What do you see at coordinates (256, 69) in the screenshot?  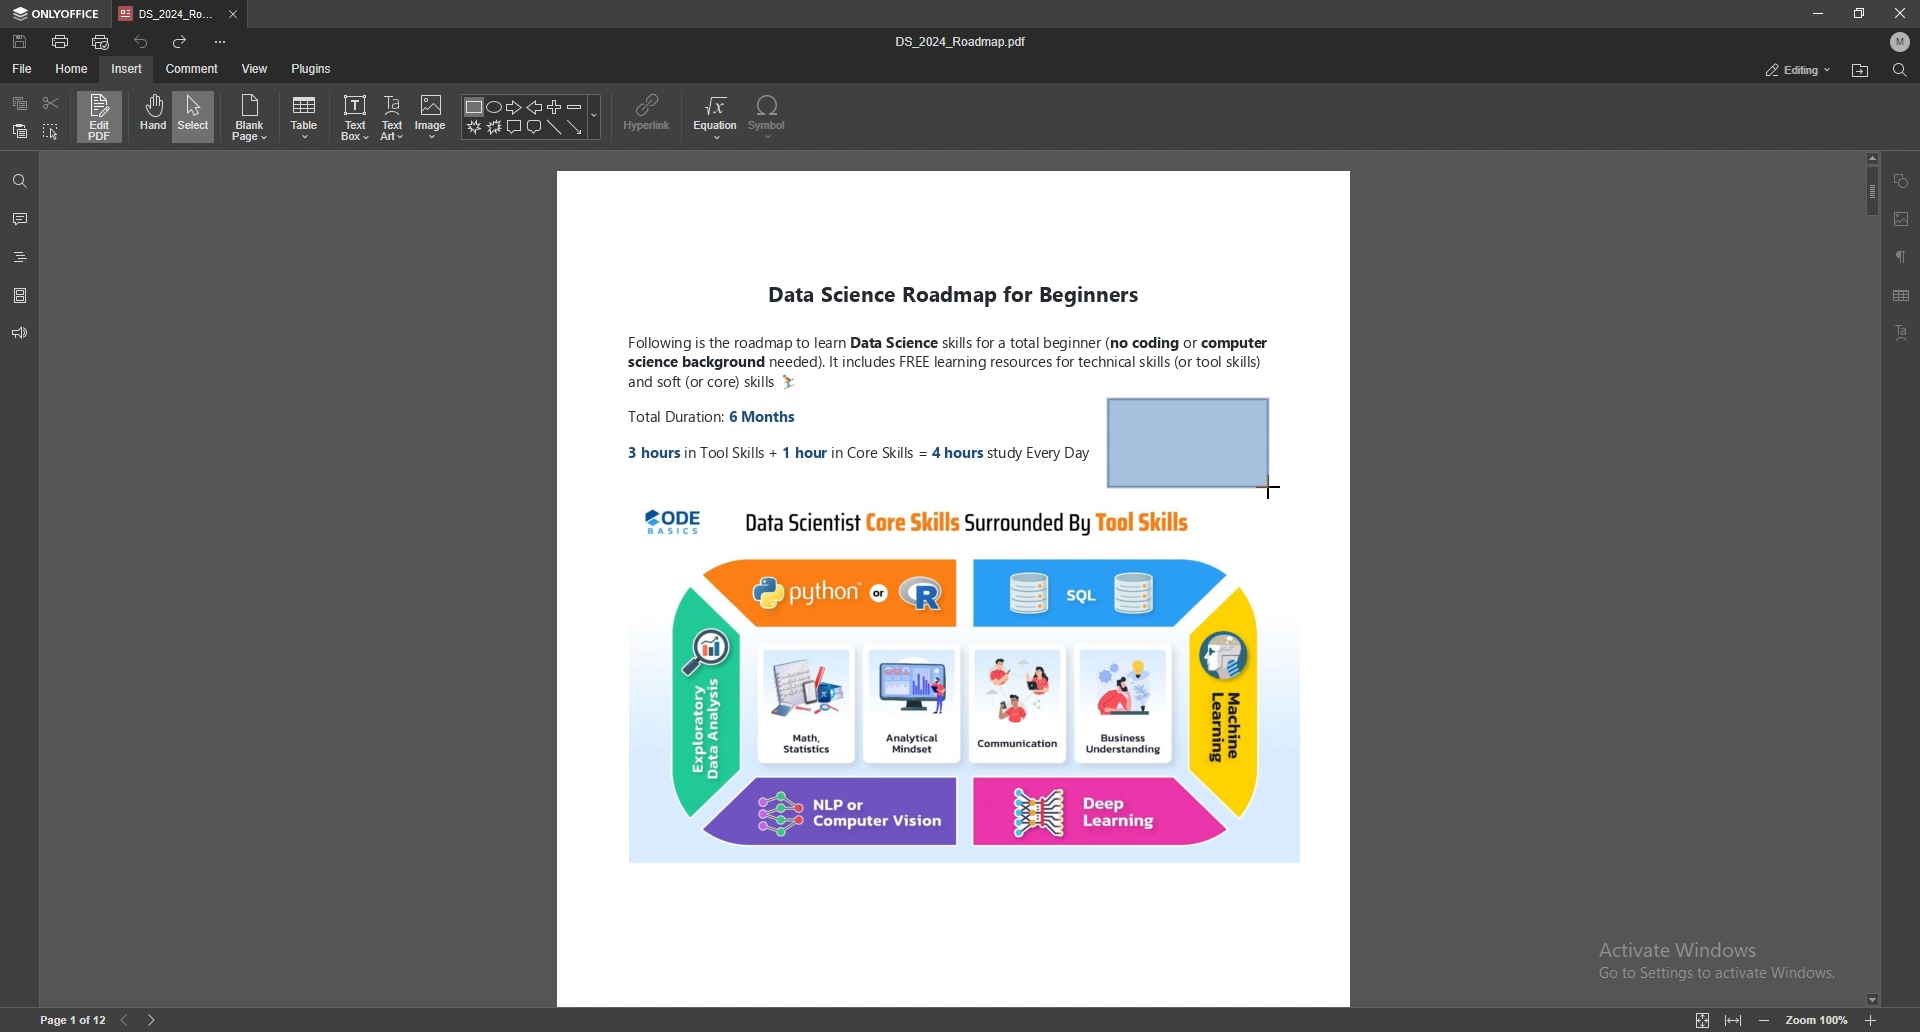 I see `view` at bounding box center [256, 69].